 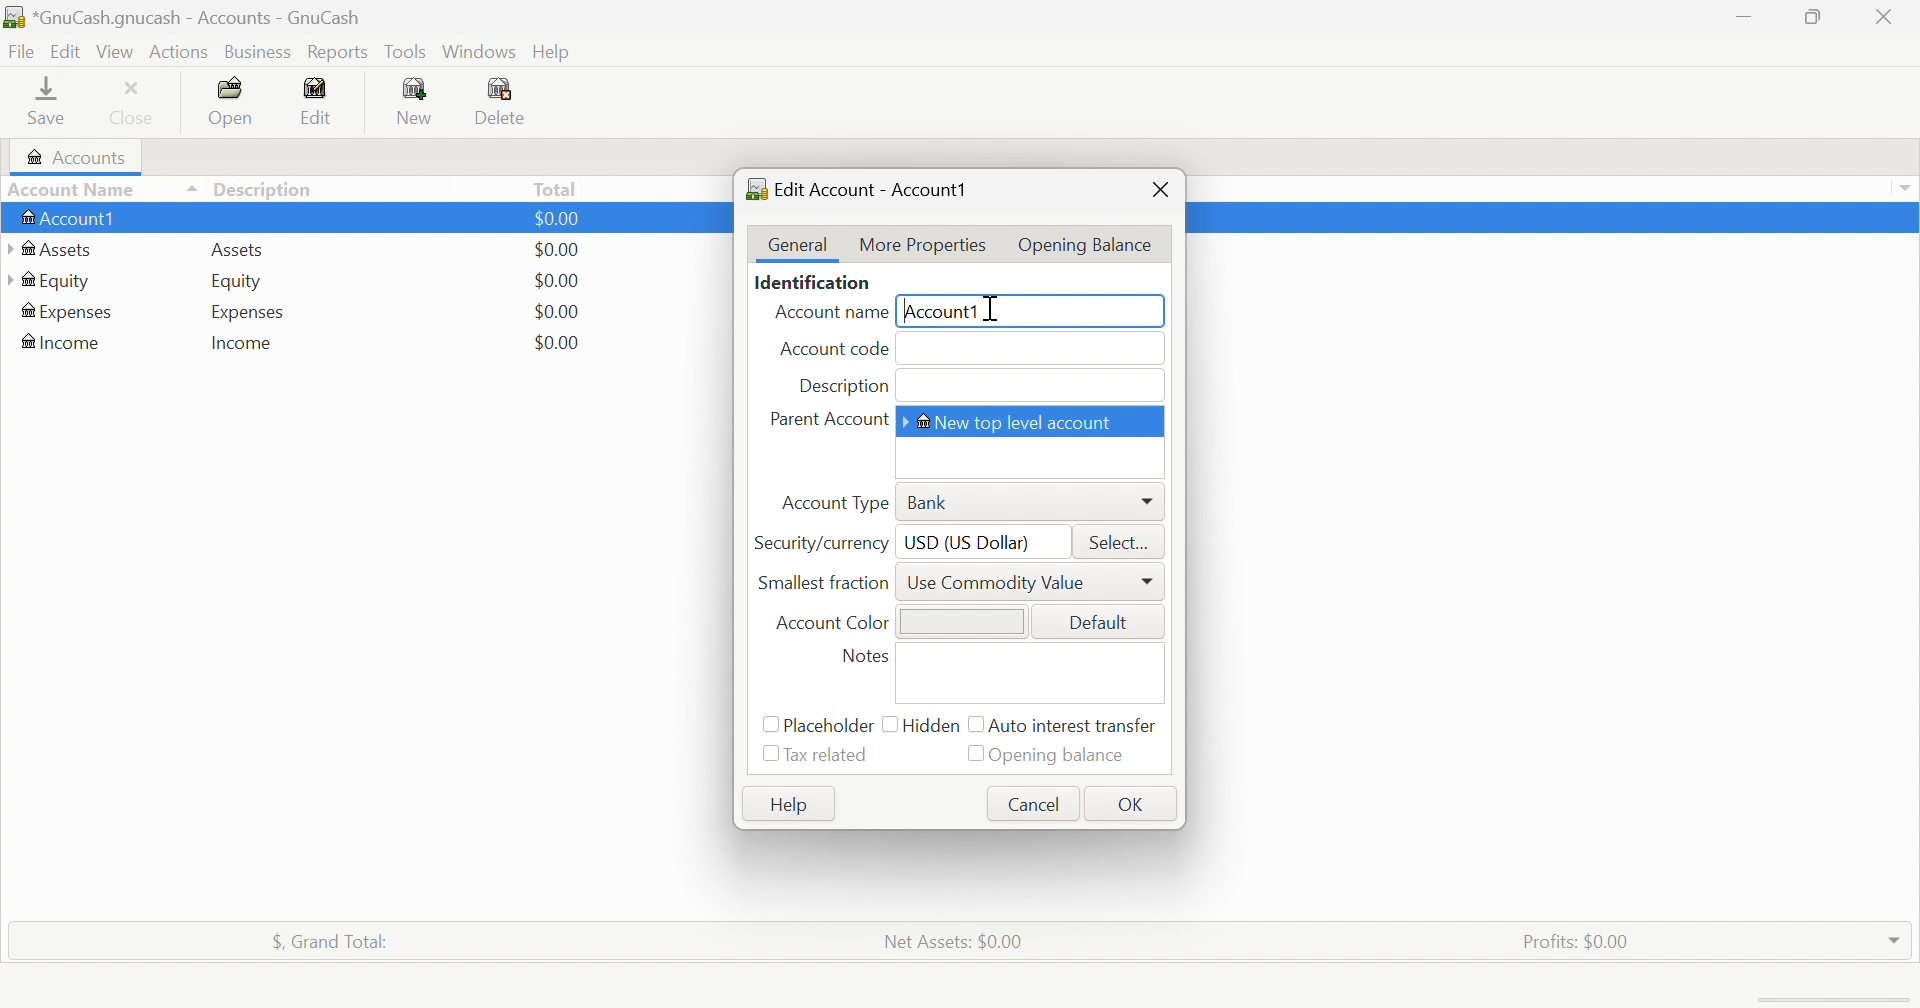 What do you see at coordinates (64, 342) in the screenshot?
I see `Income` at bounding box center [64, 342].